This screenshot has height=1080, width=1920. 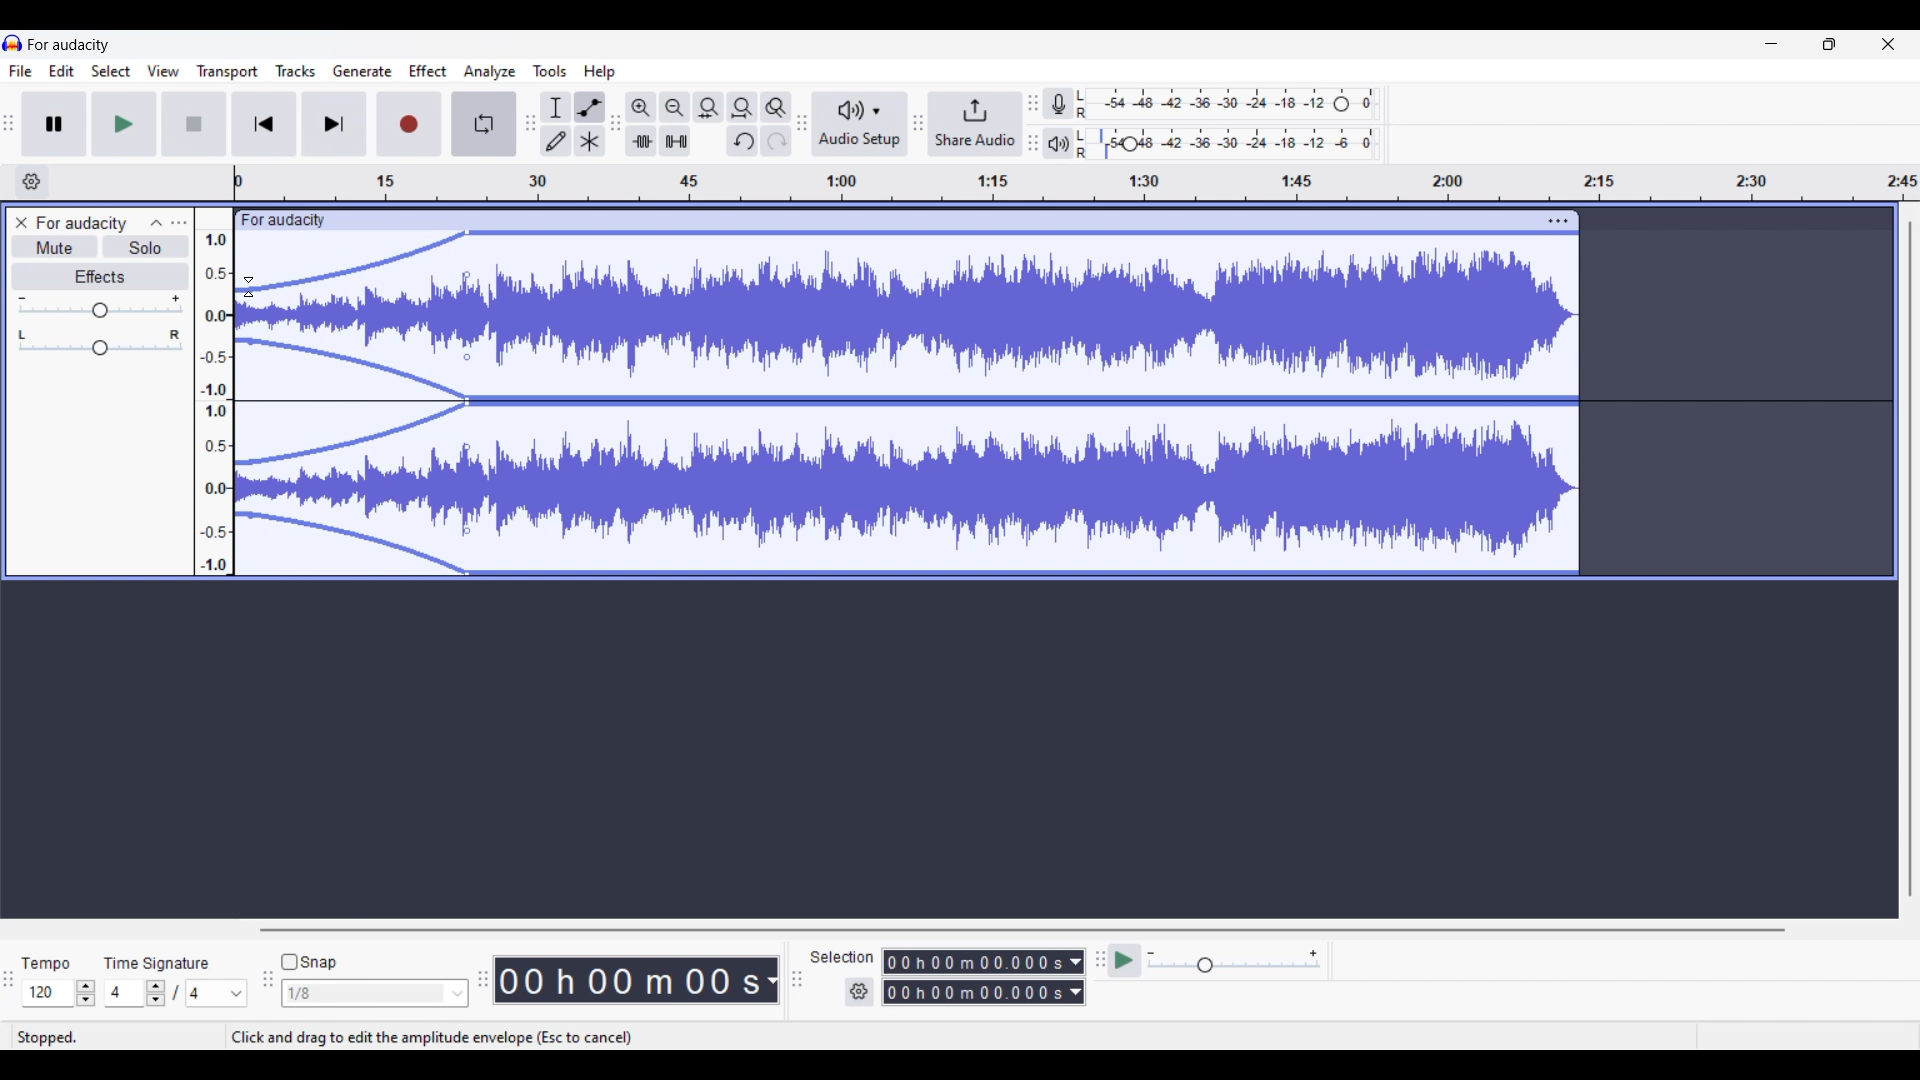 I want to click on Timeline options, so click(x=33, y=182).